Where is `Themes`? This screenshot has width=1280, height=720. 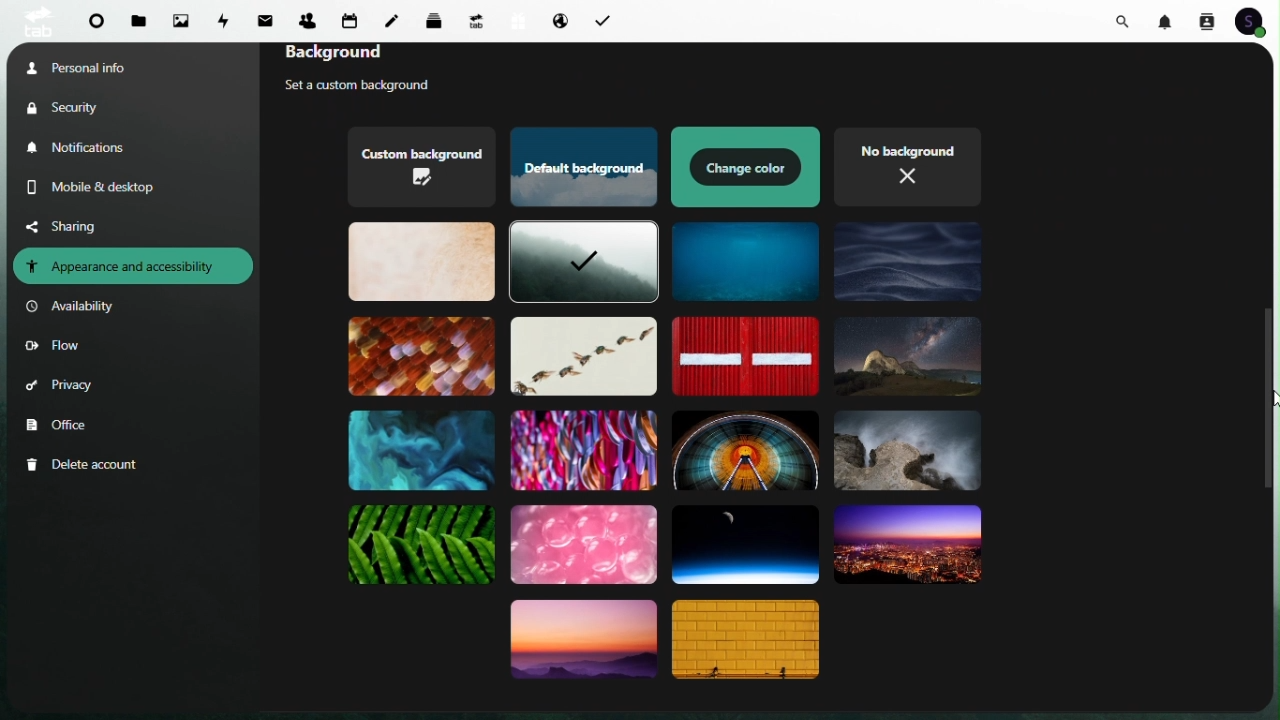
Themes is located at coordinates (908, 265).